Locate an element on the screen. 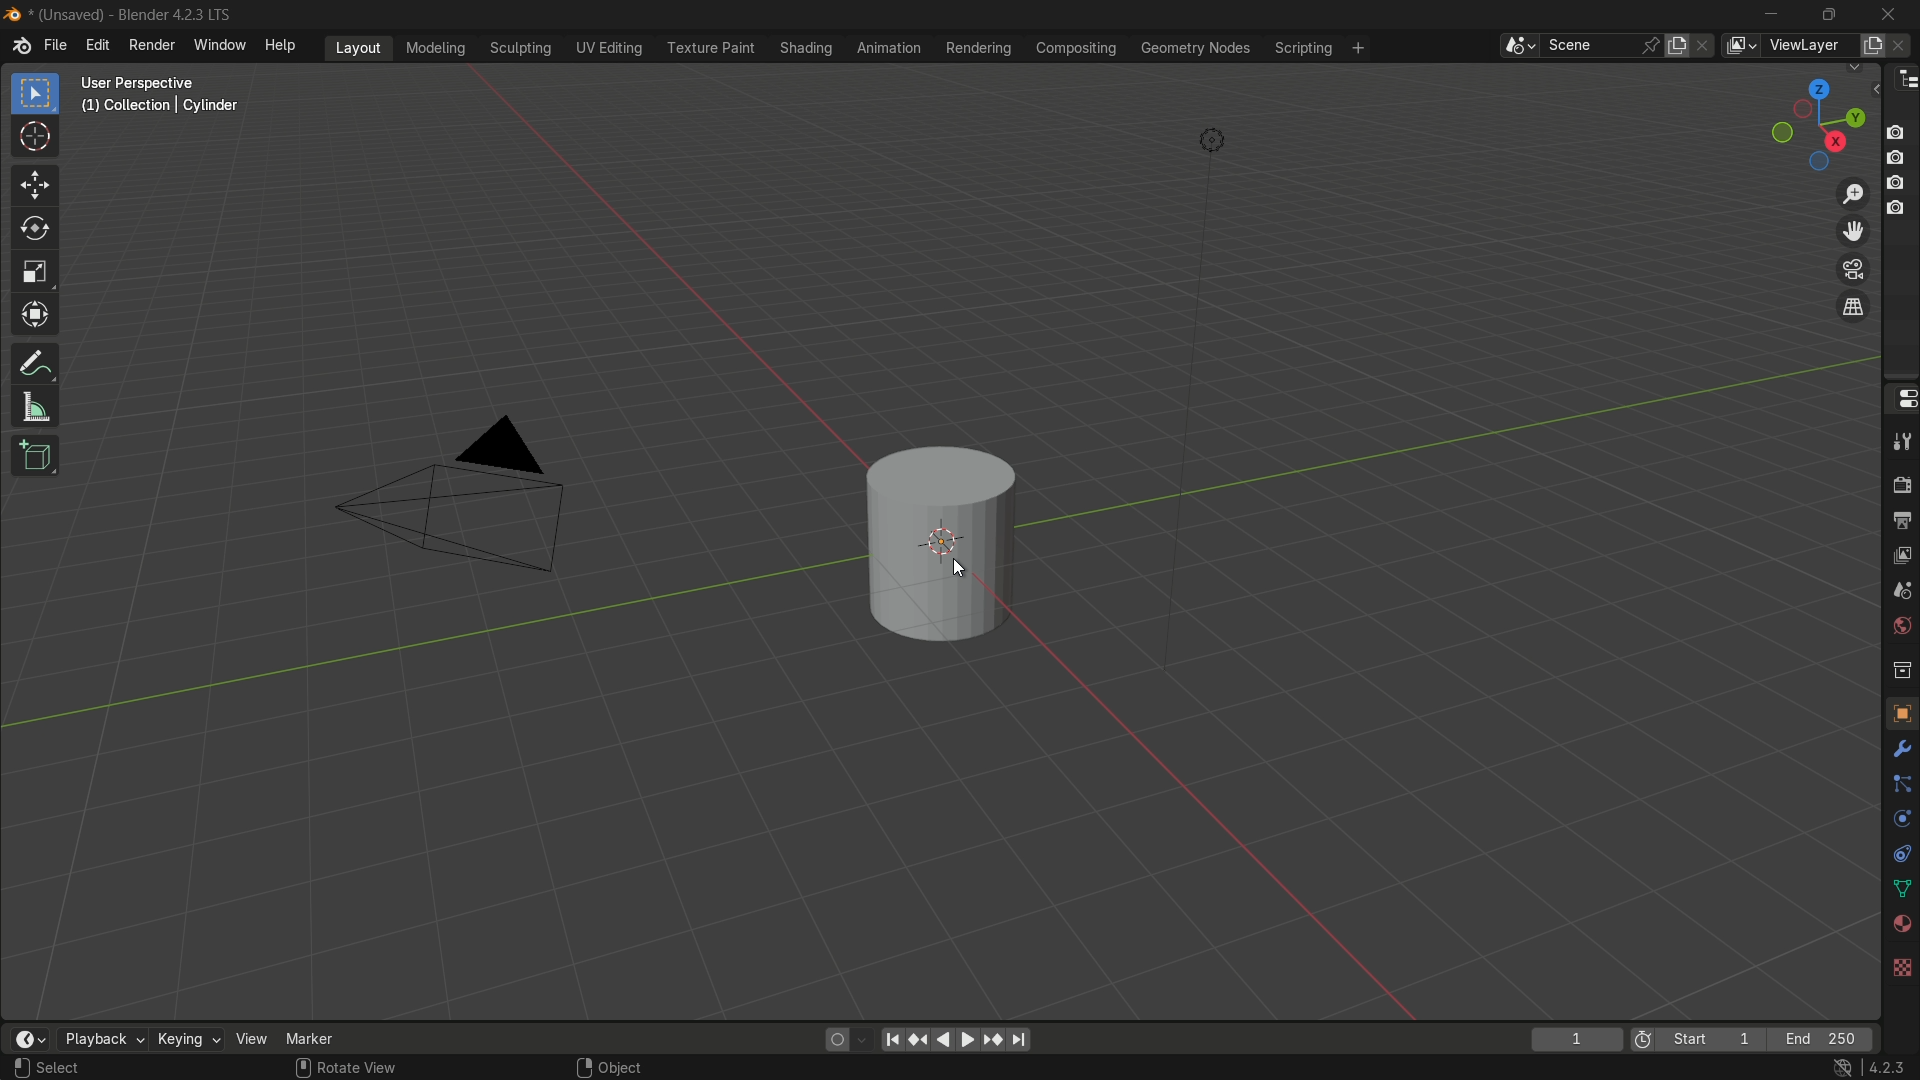 This screenshot has width=1920, height=1080. right click is located at coordinates (581, 1065).